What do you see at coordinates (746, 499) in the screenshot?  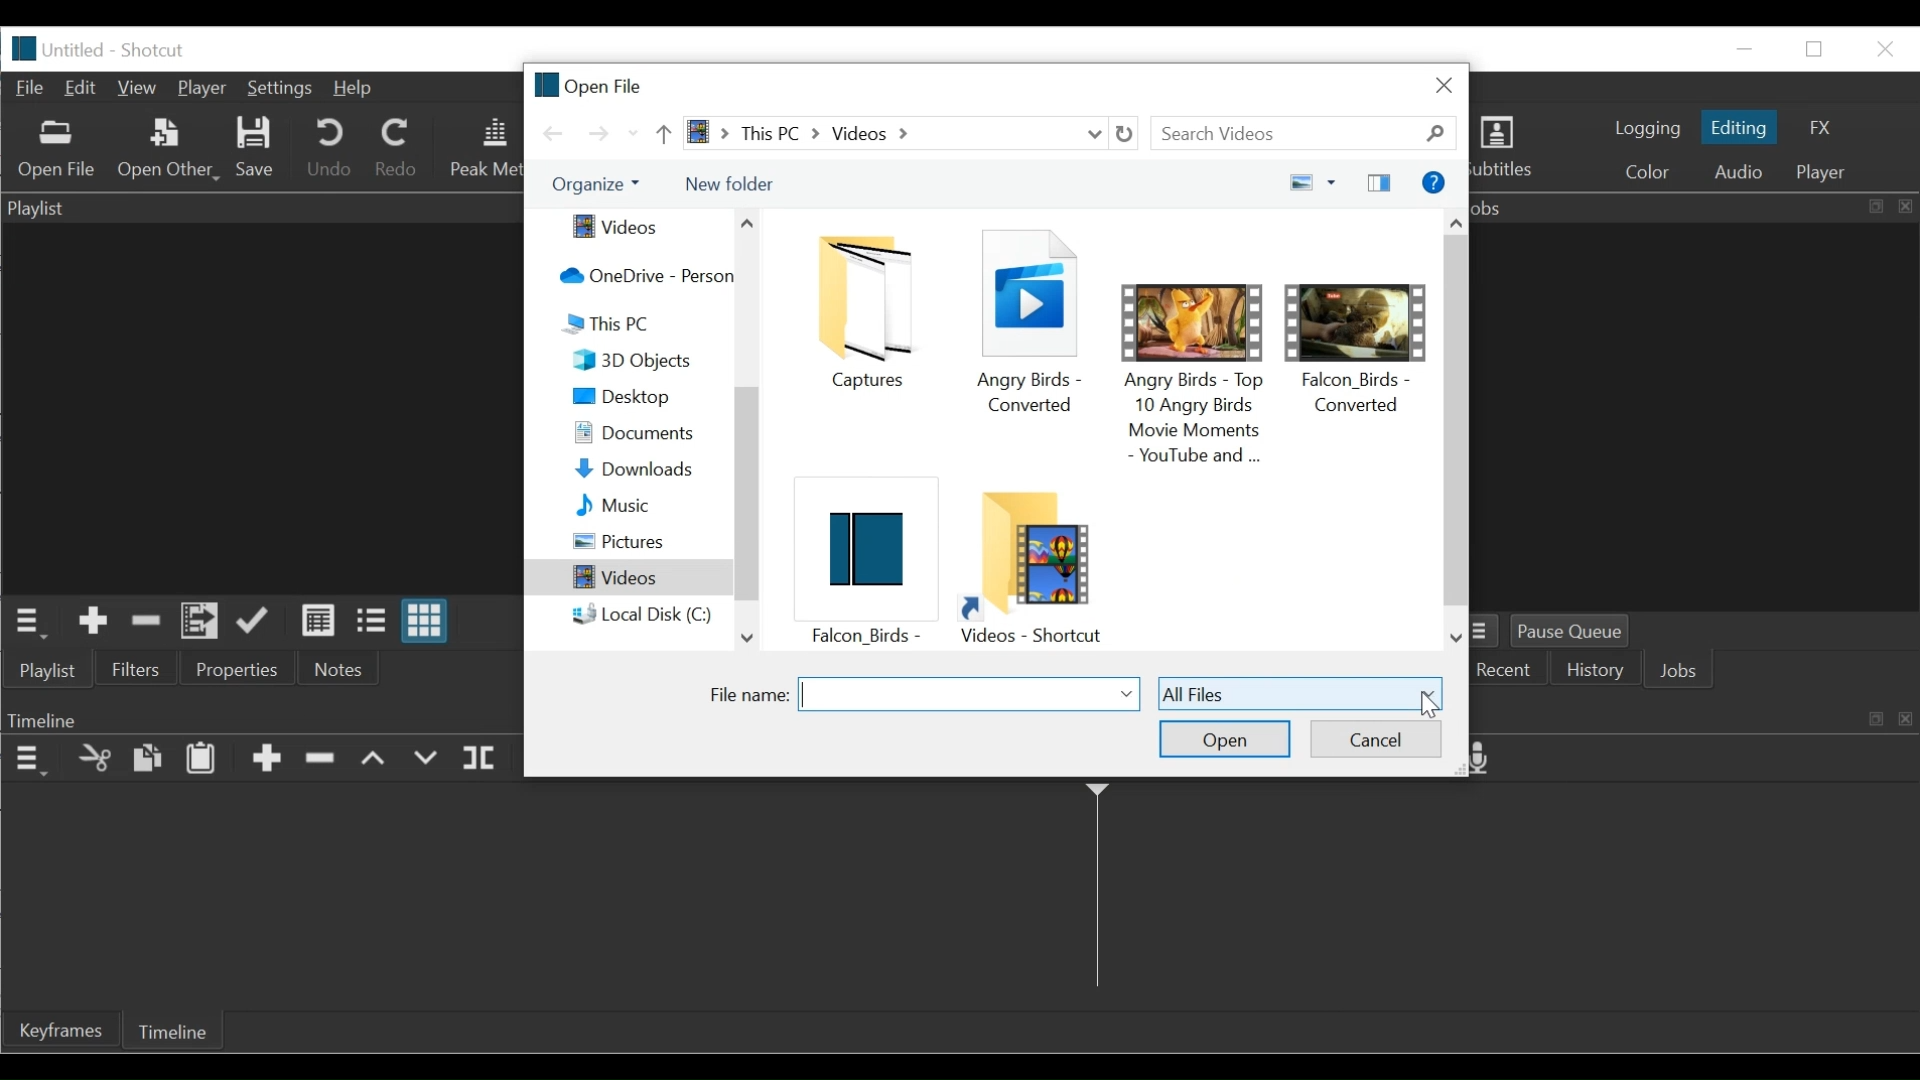 I see `Vertical Scroll bar` at bounding box center [746, 499].